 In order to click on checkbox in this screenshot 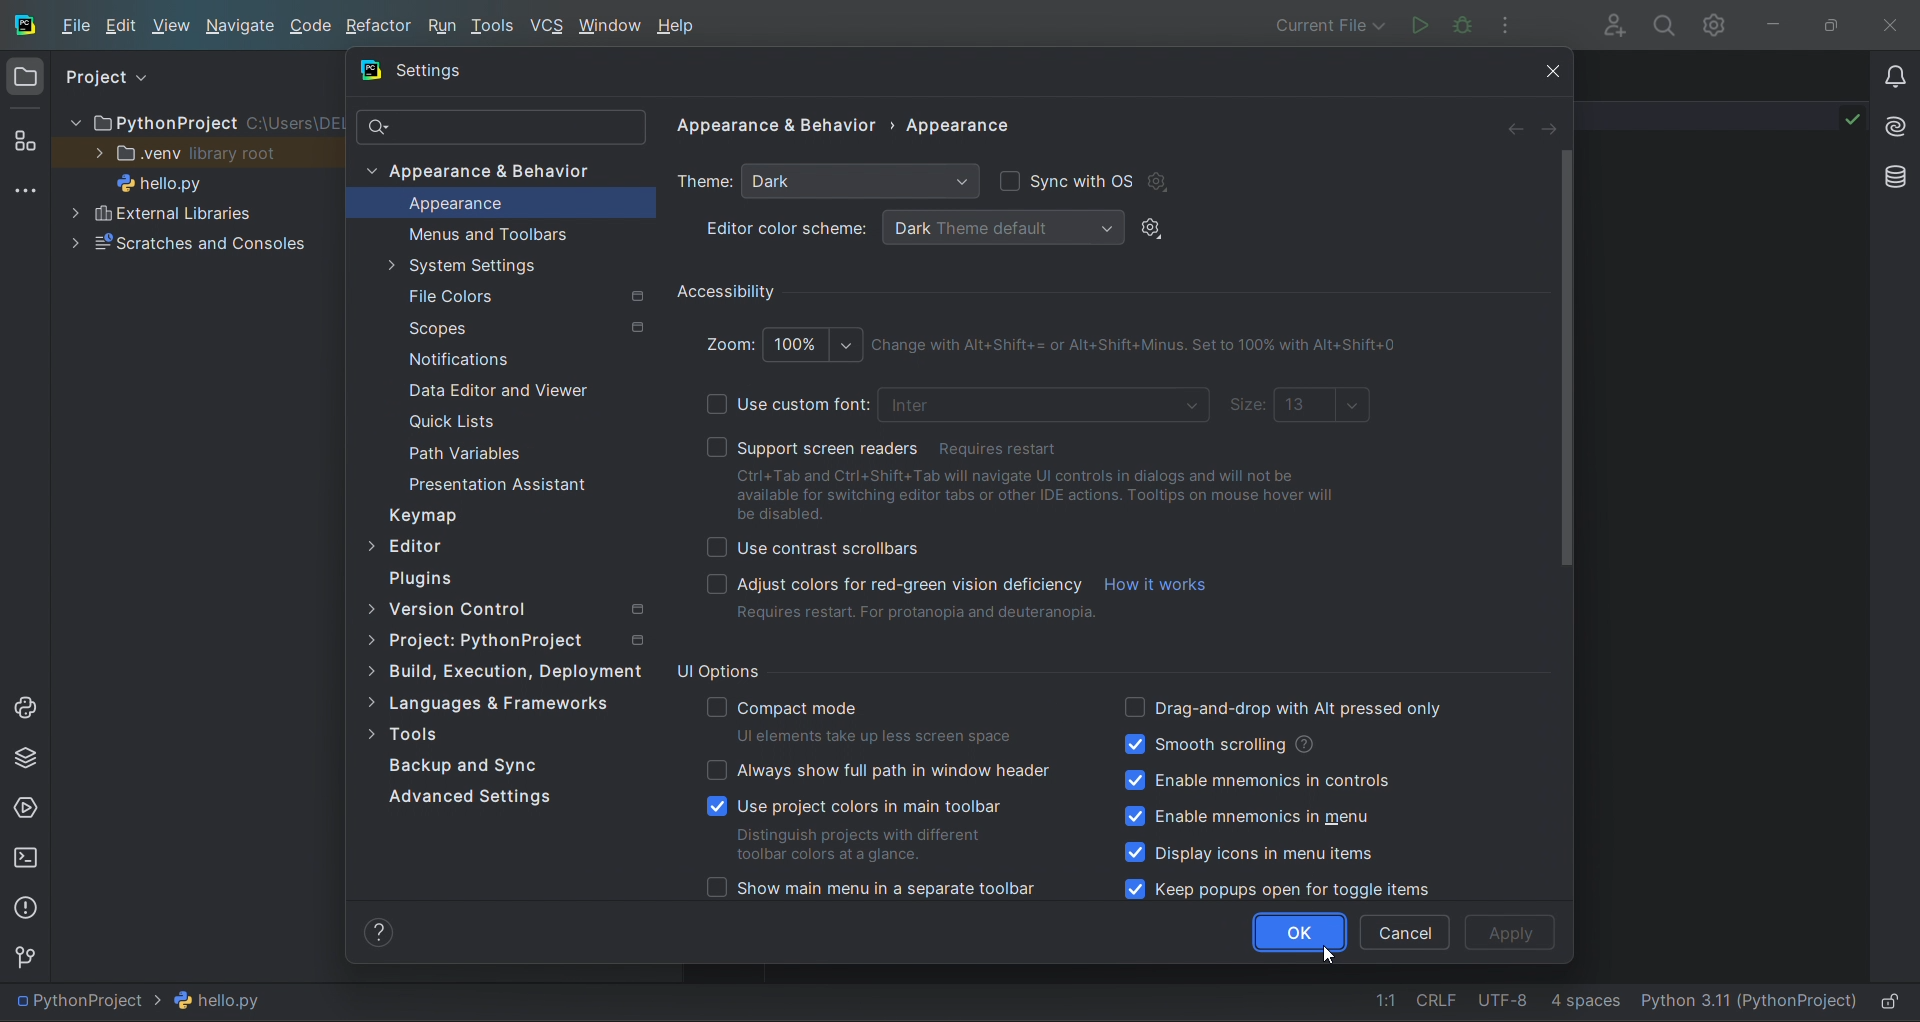, I will do `click(1009, 180)`.